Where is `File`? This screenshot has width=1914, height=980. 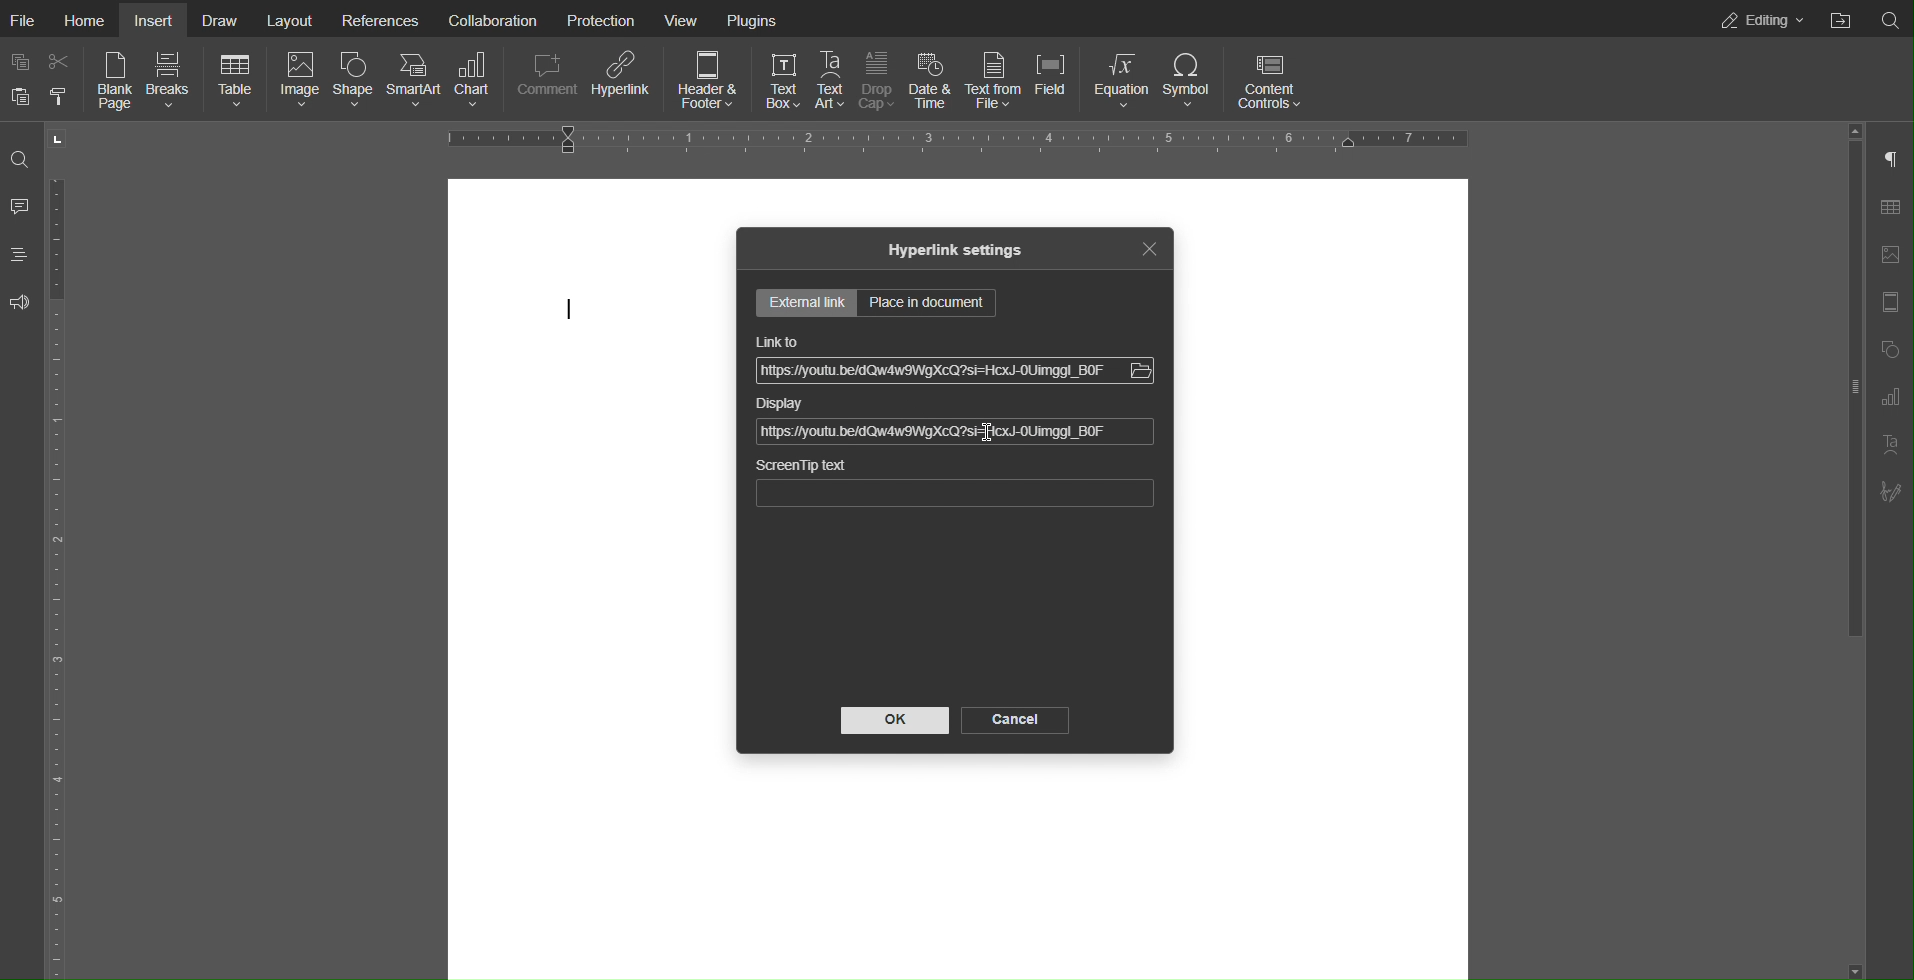 File is located at coordinates (28, 20).